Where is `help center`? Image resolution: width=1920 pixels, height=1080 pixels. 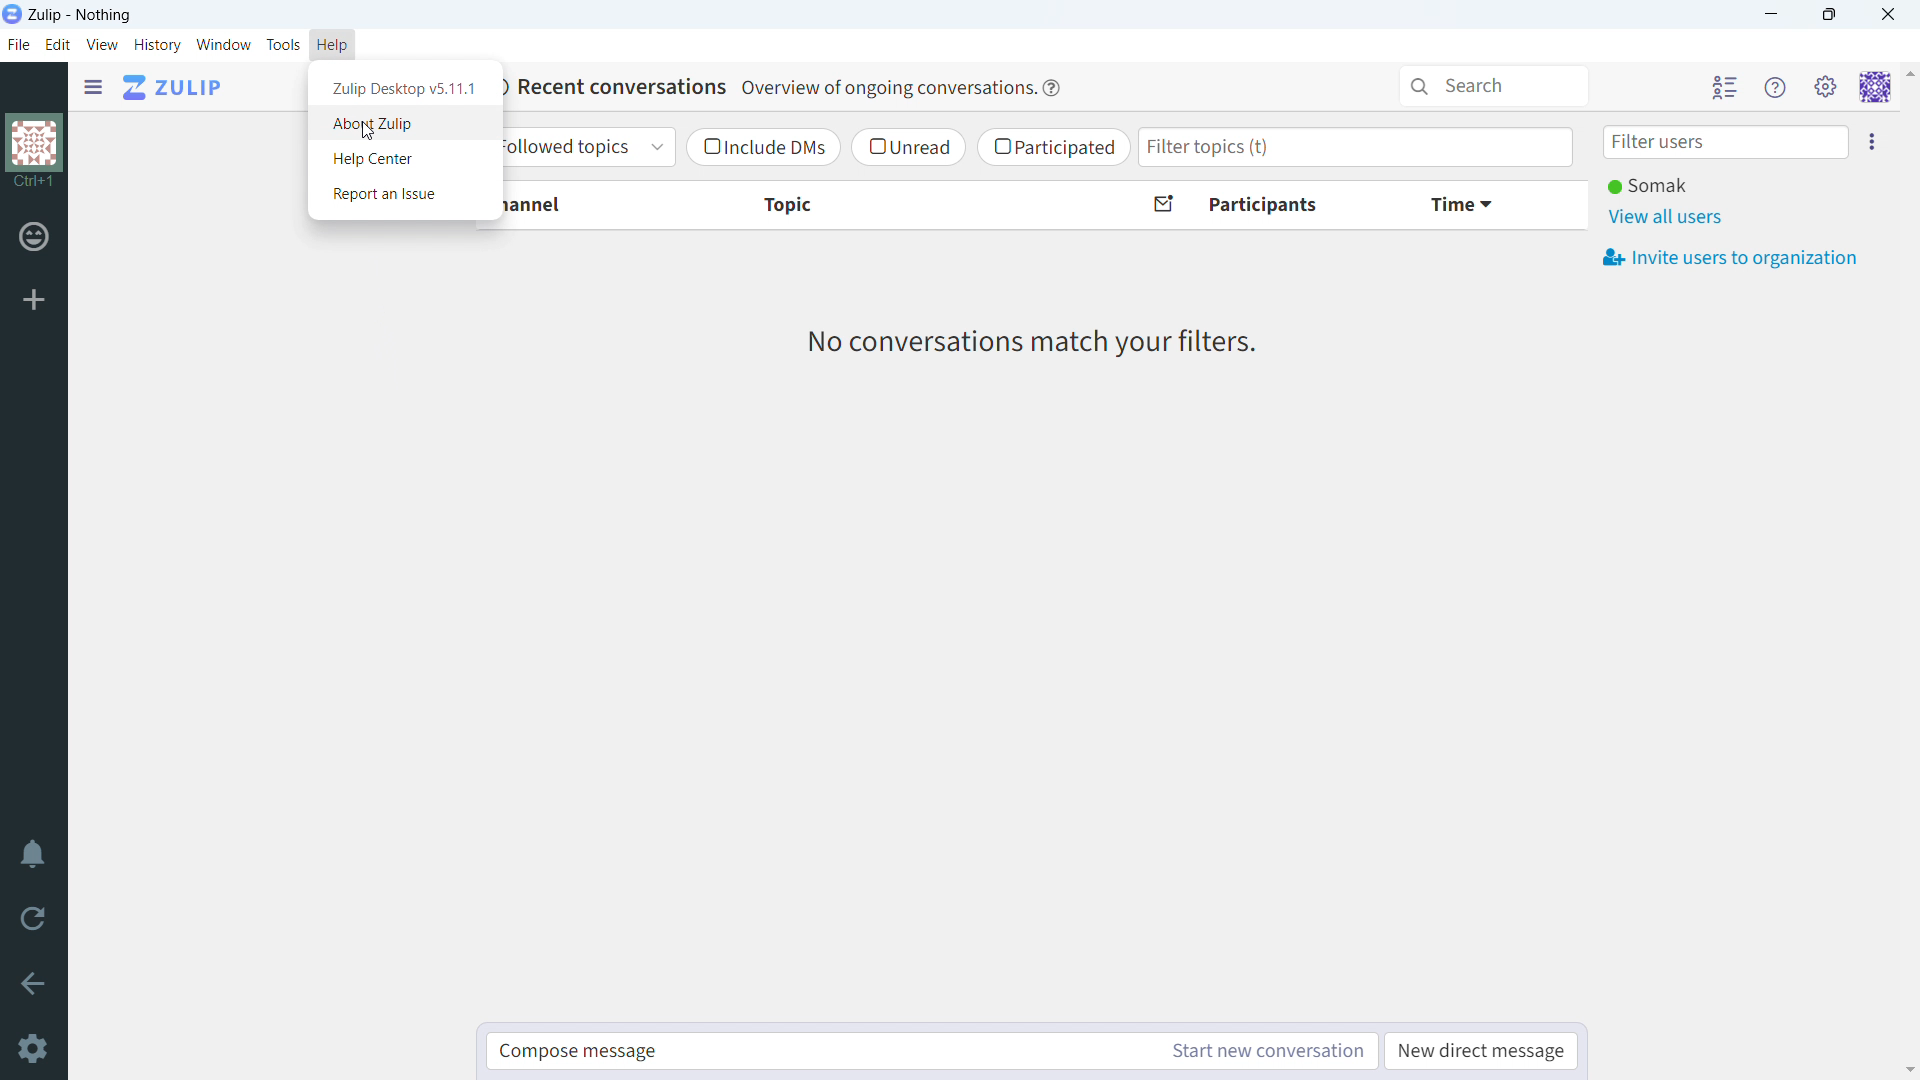 help center is located at coordinates (397, 159).